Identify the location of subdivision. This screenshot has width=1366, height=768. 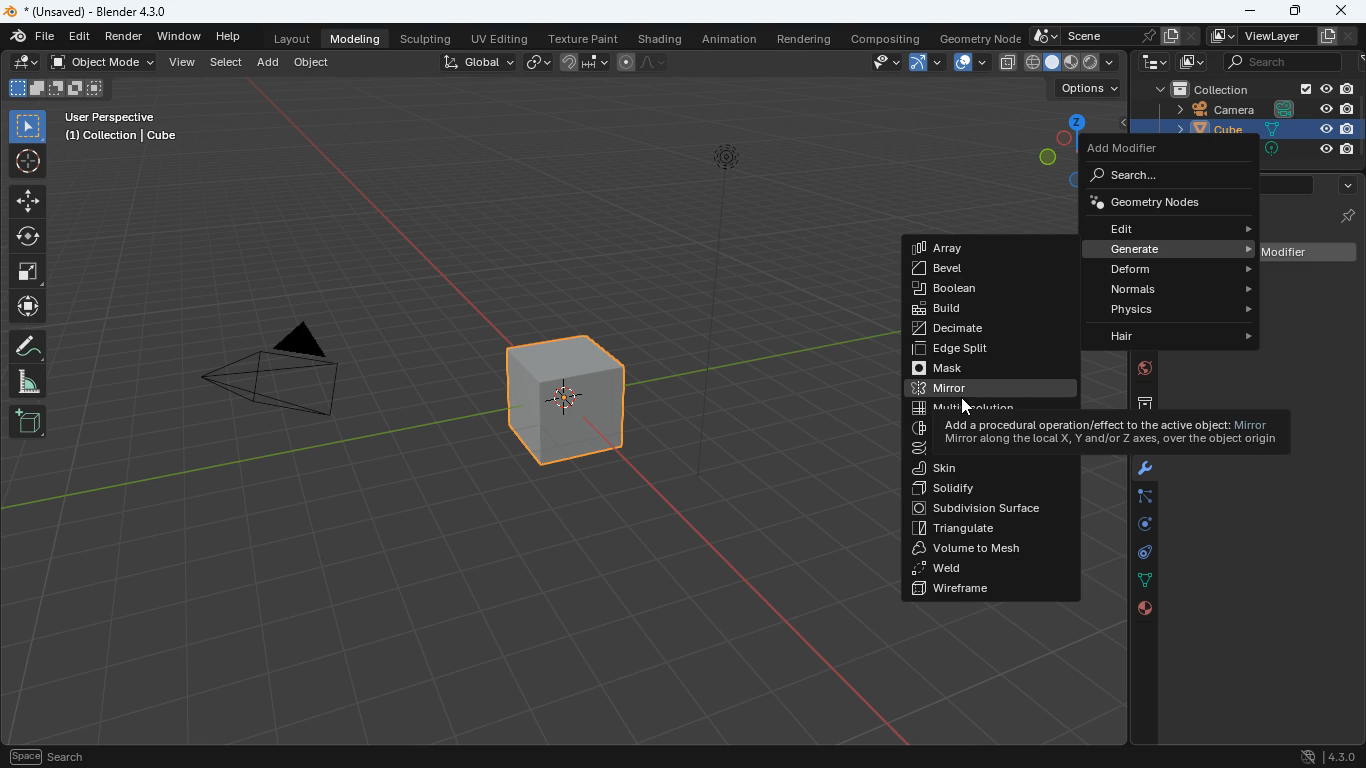
(984, 509).